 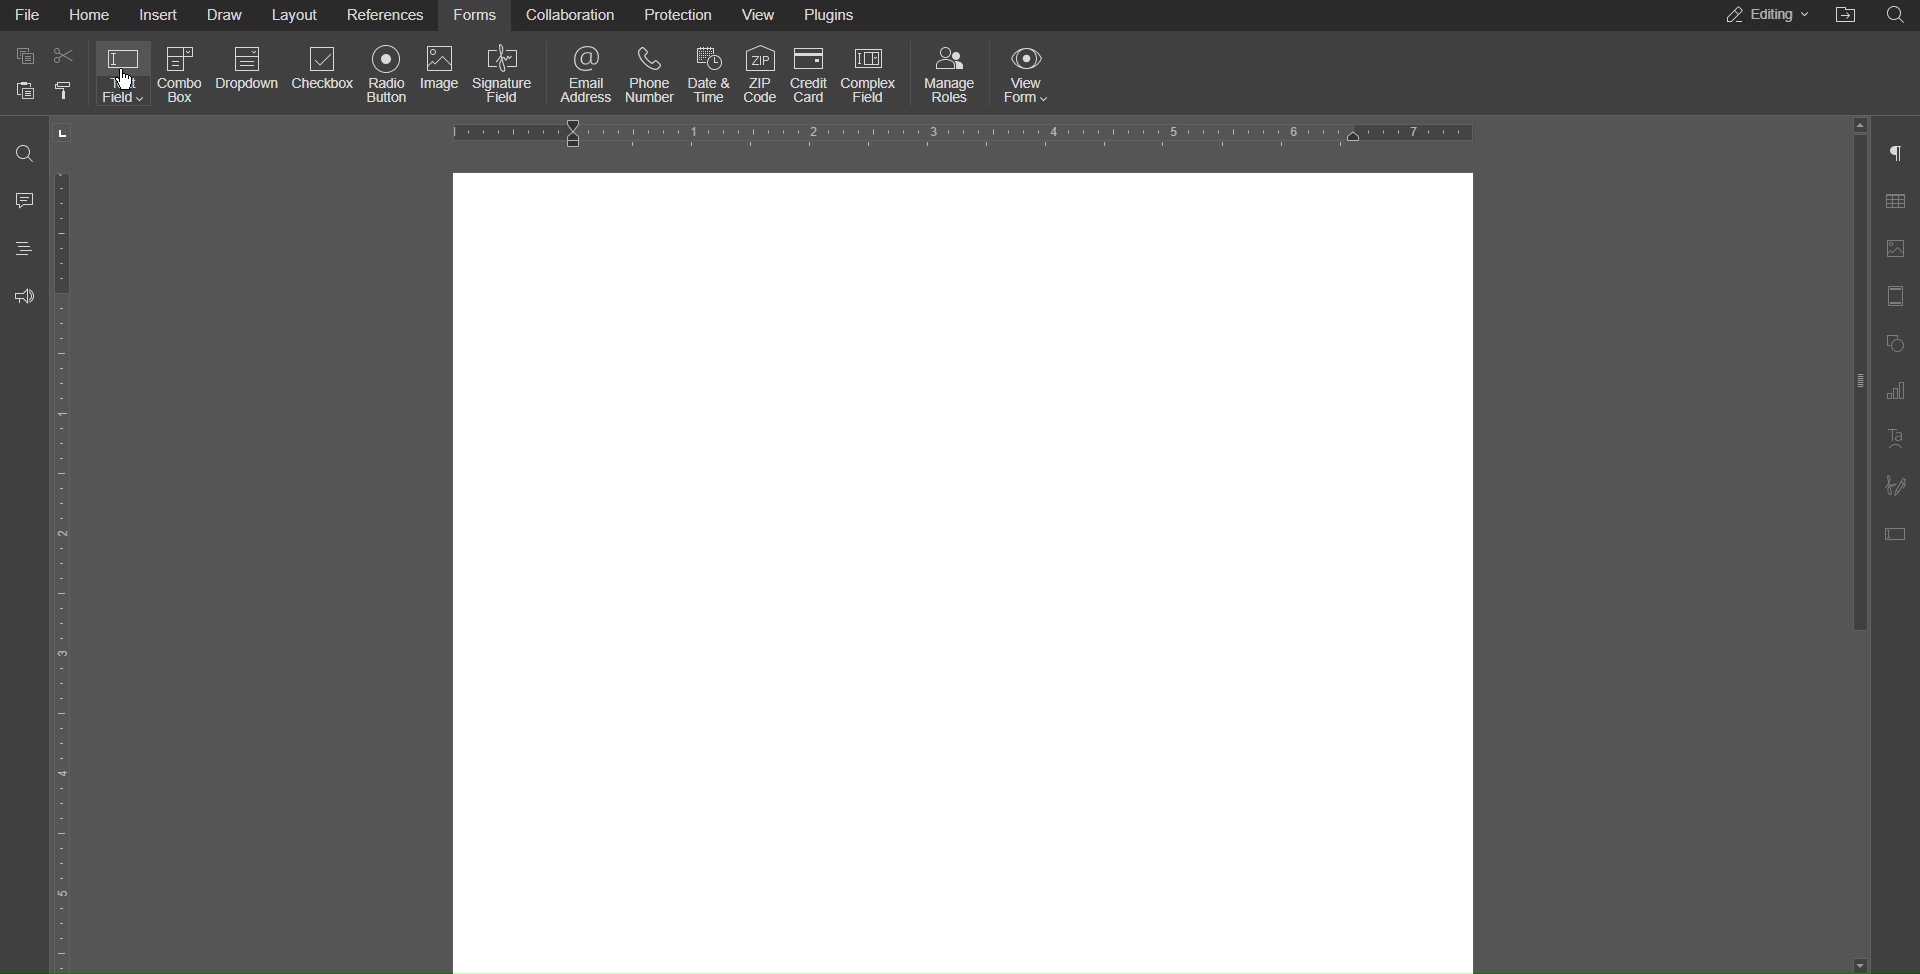 I want to click on Field Settings, so click(x=1900, y=535).